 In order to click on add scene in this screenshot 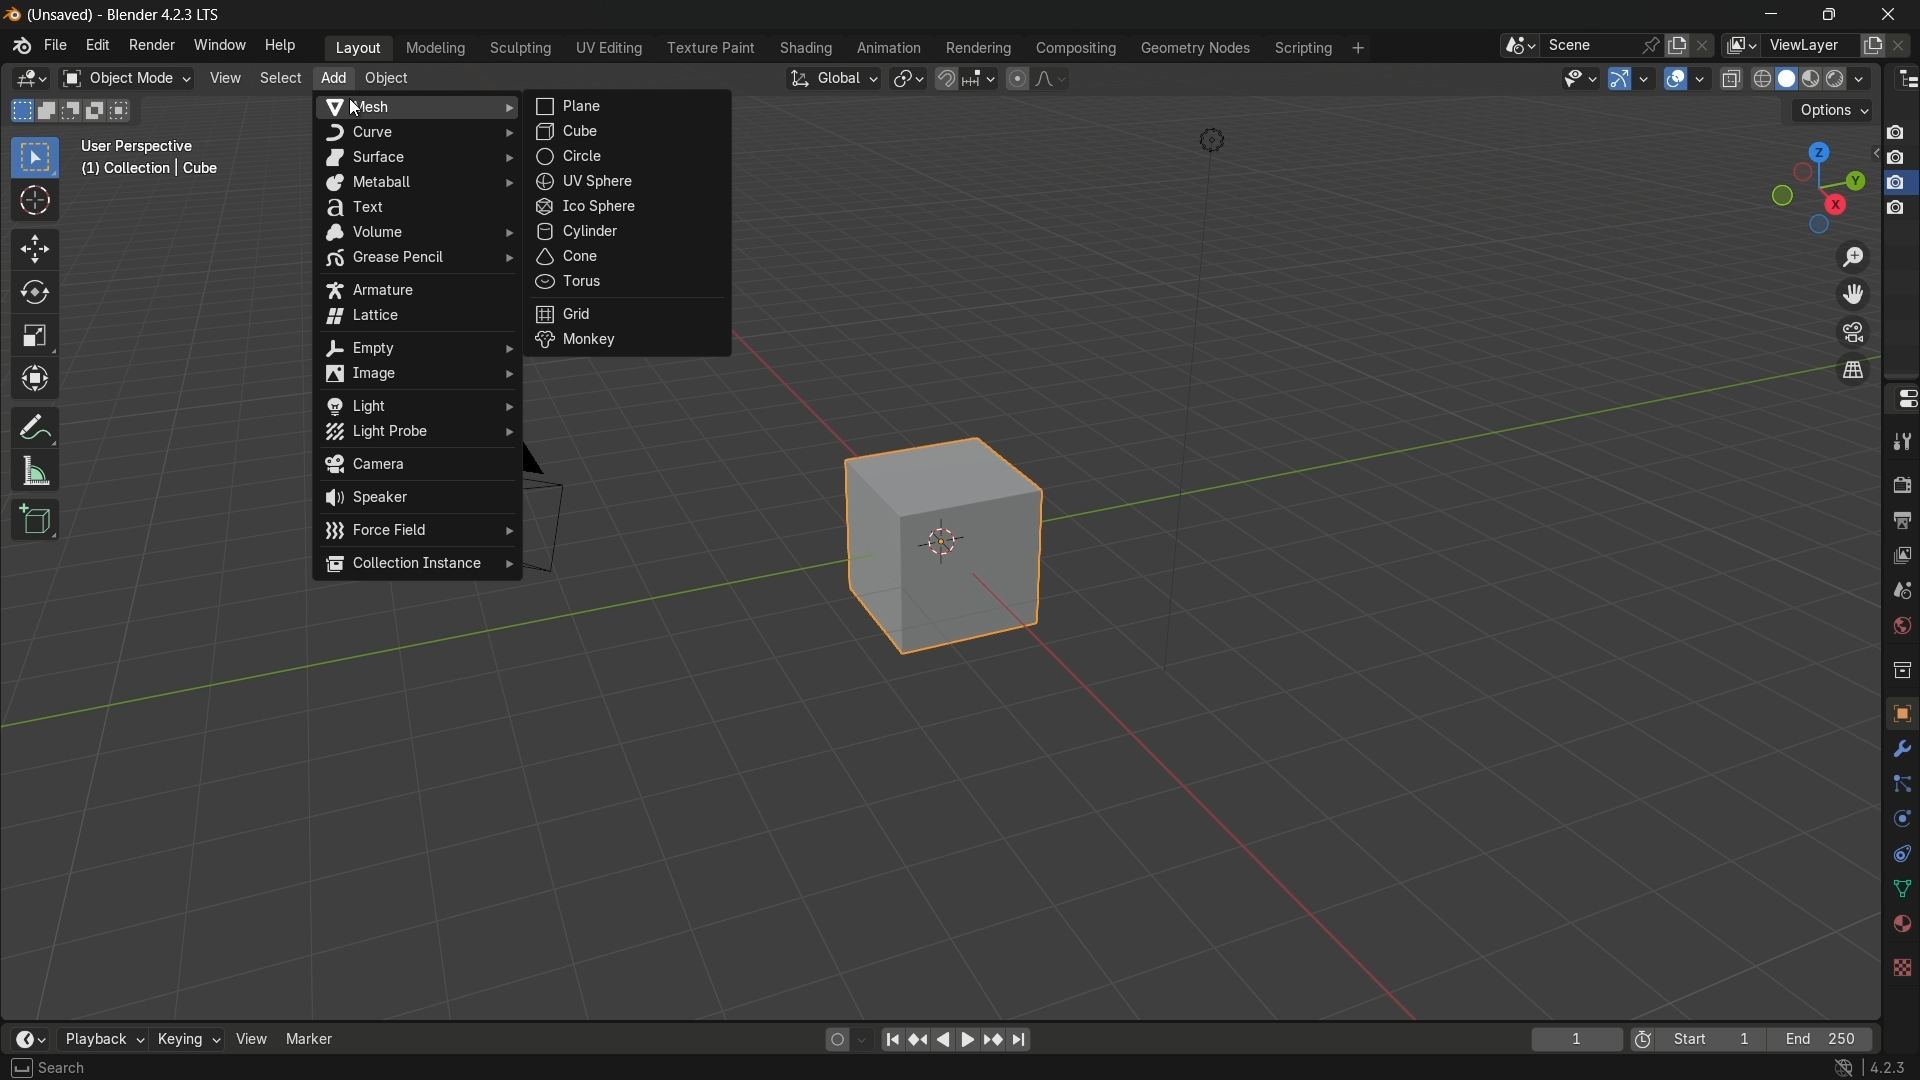, I will do `click(1677, 46)`.